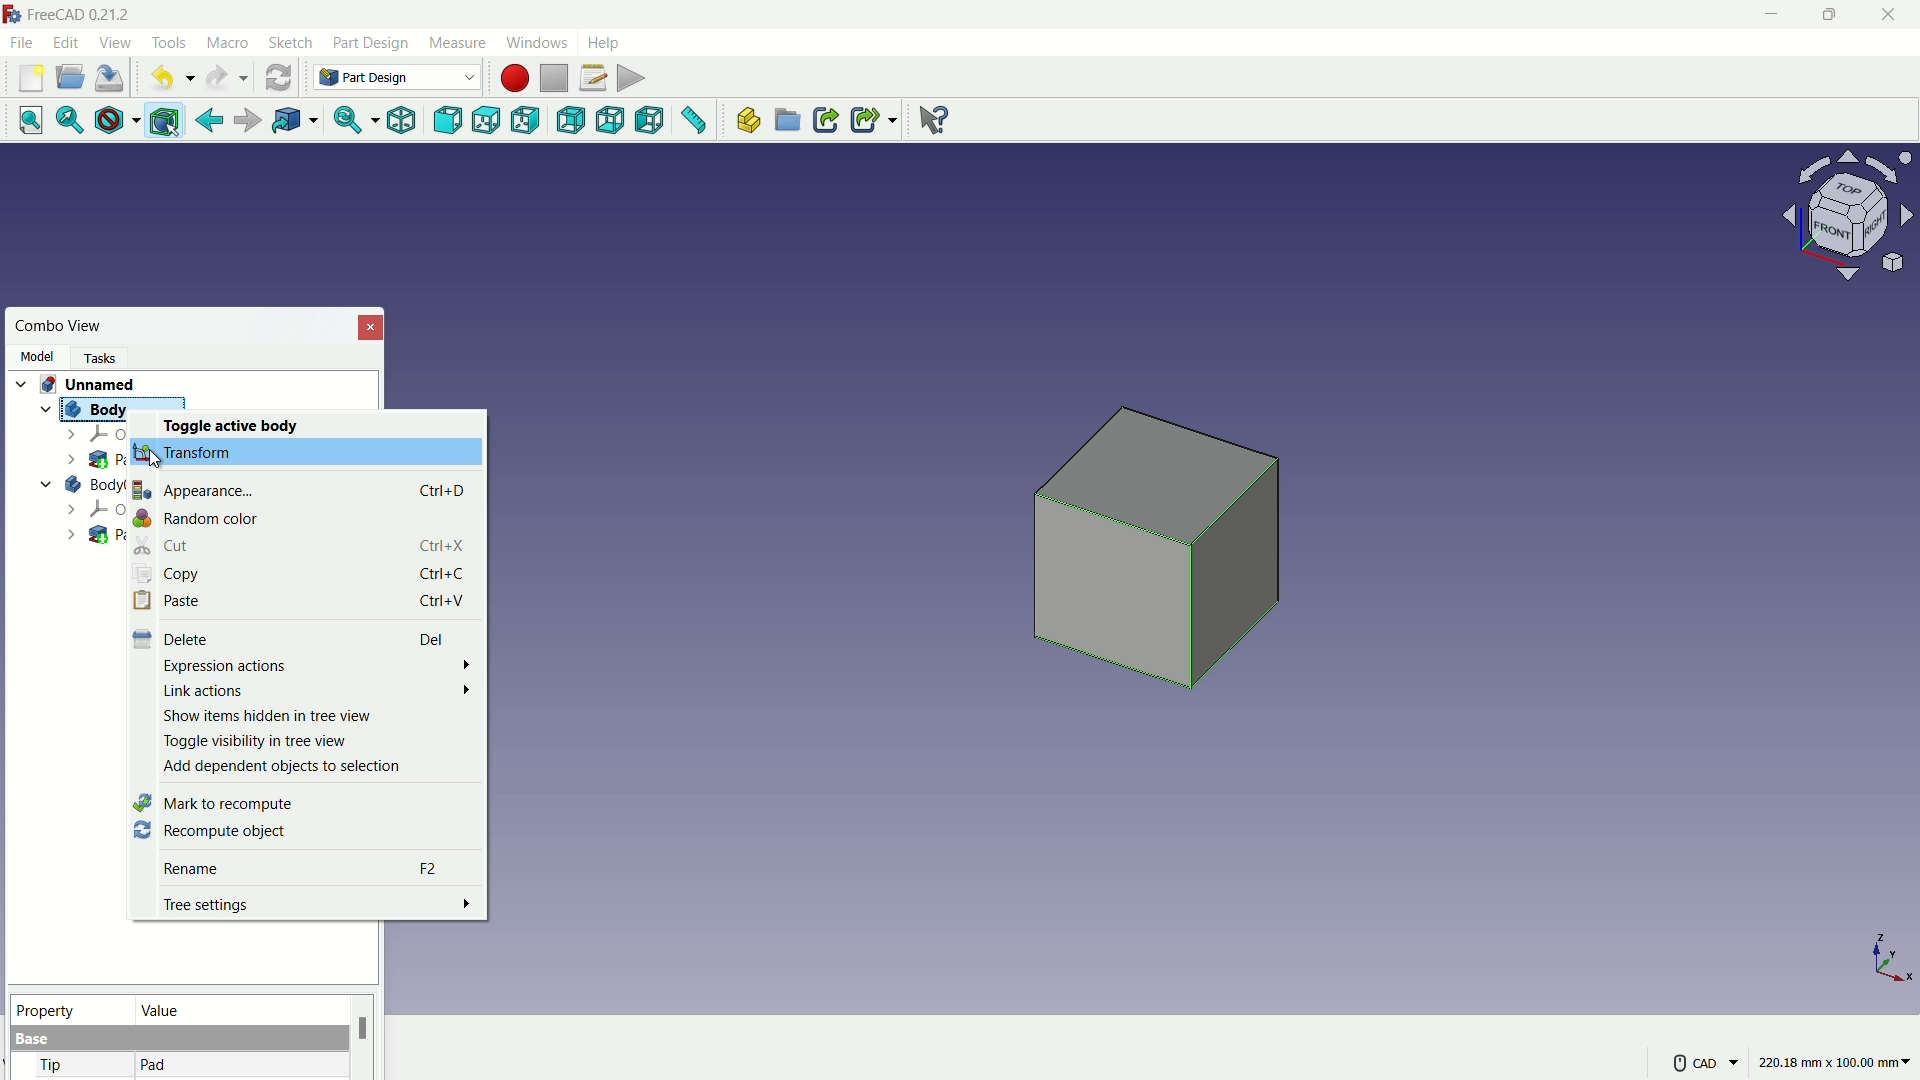  I want to click on execute macros, so click(633, 76).